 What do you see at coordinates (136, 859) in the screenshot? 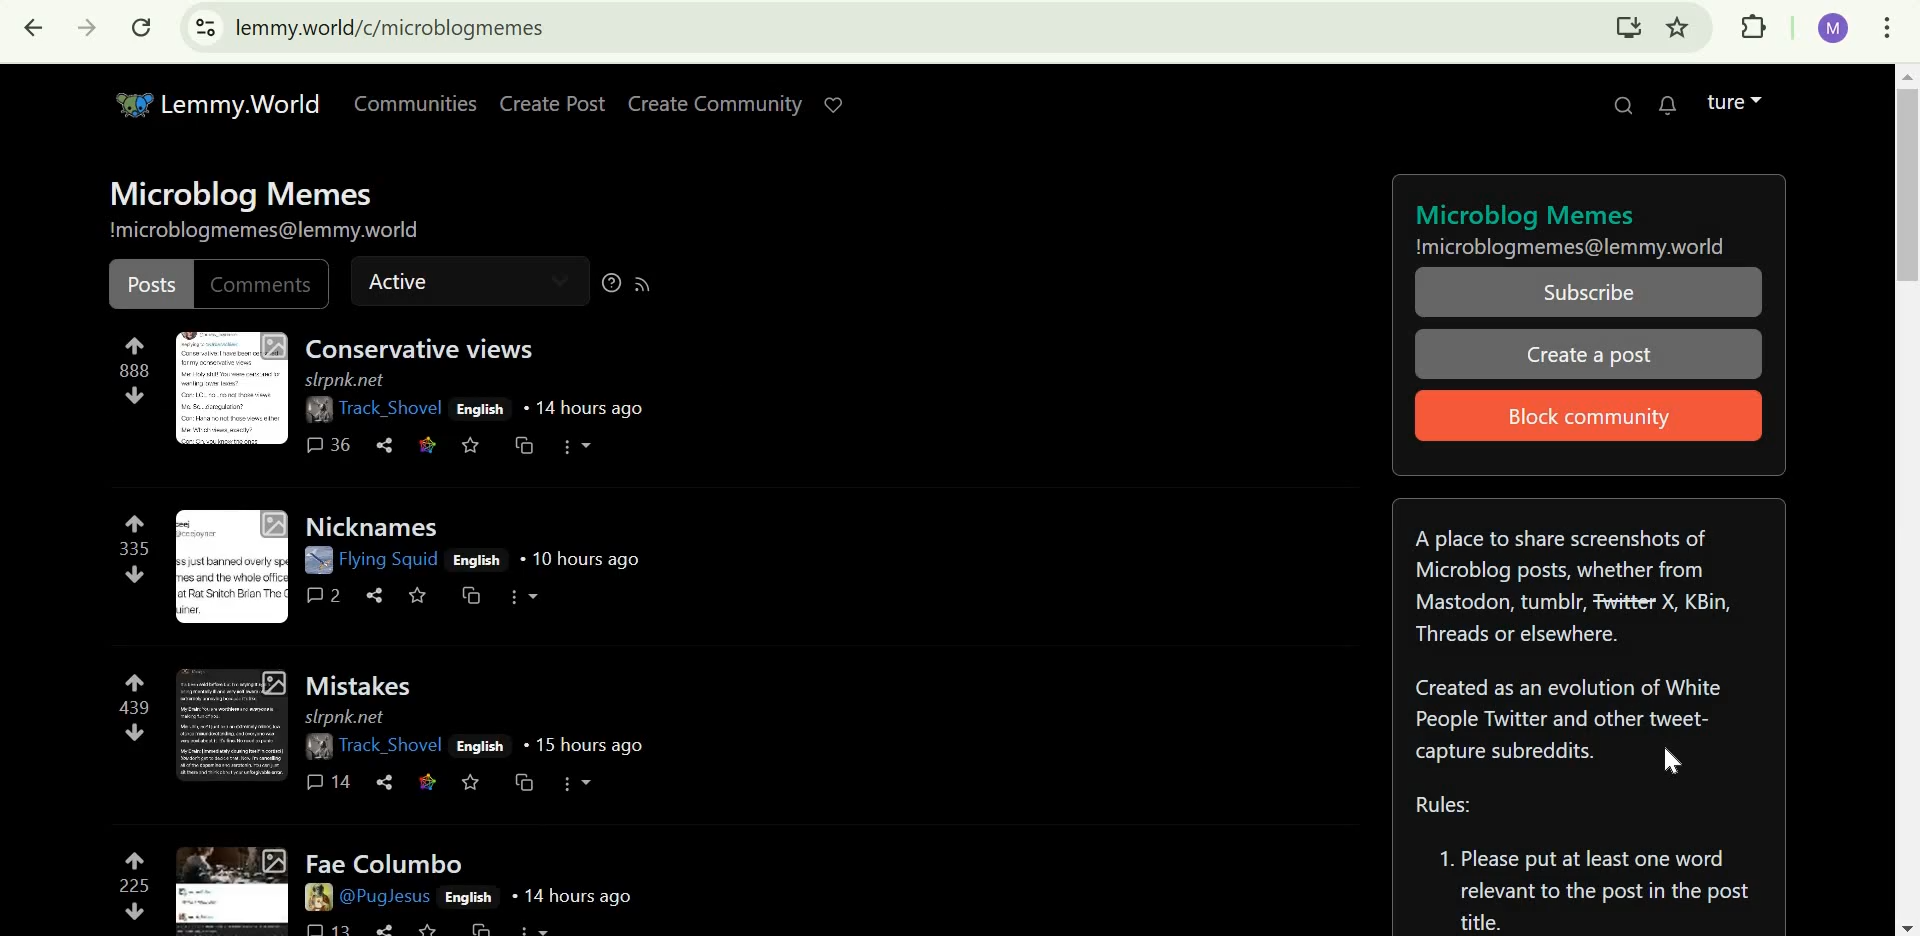
I see `upvote` at bounding box center [136, 859].